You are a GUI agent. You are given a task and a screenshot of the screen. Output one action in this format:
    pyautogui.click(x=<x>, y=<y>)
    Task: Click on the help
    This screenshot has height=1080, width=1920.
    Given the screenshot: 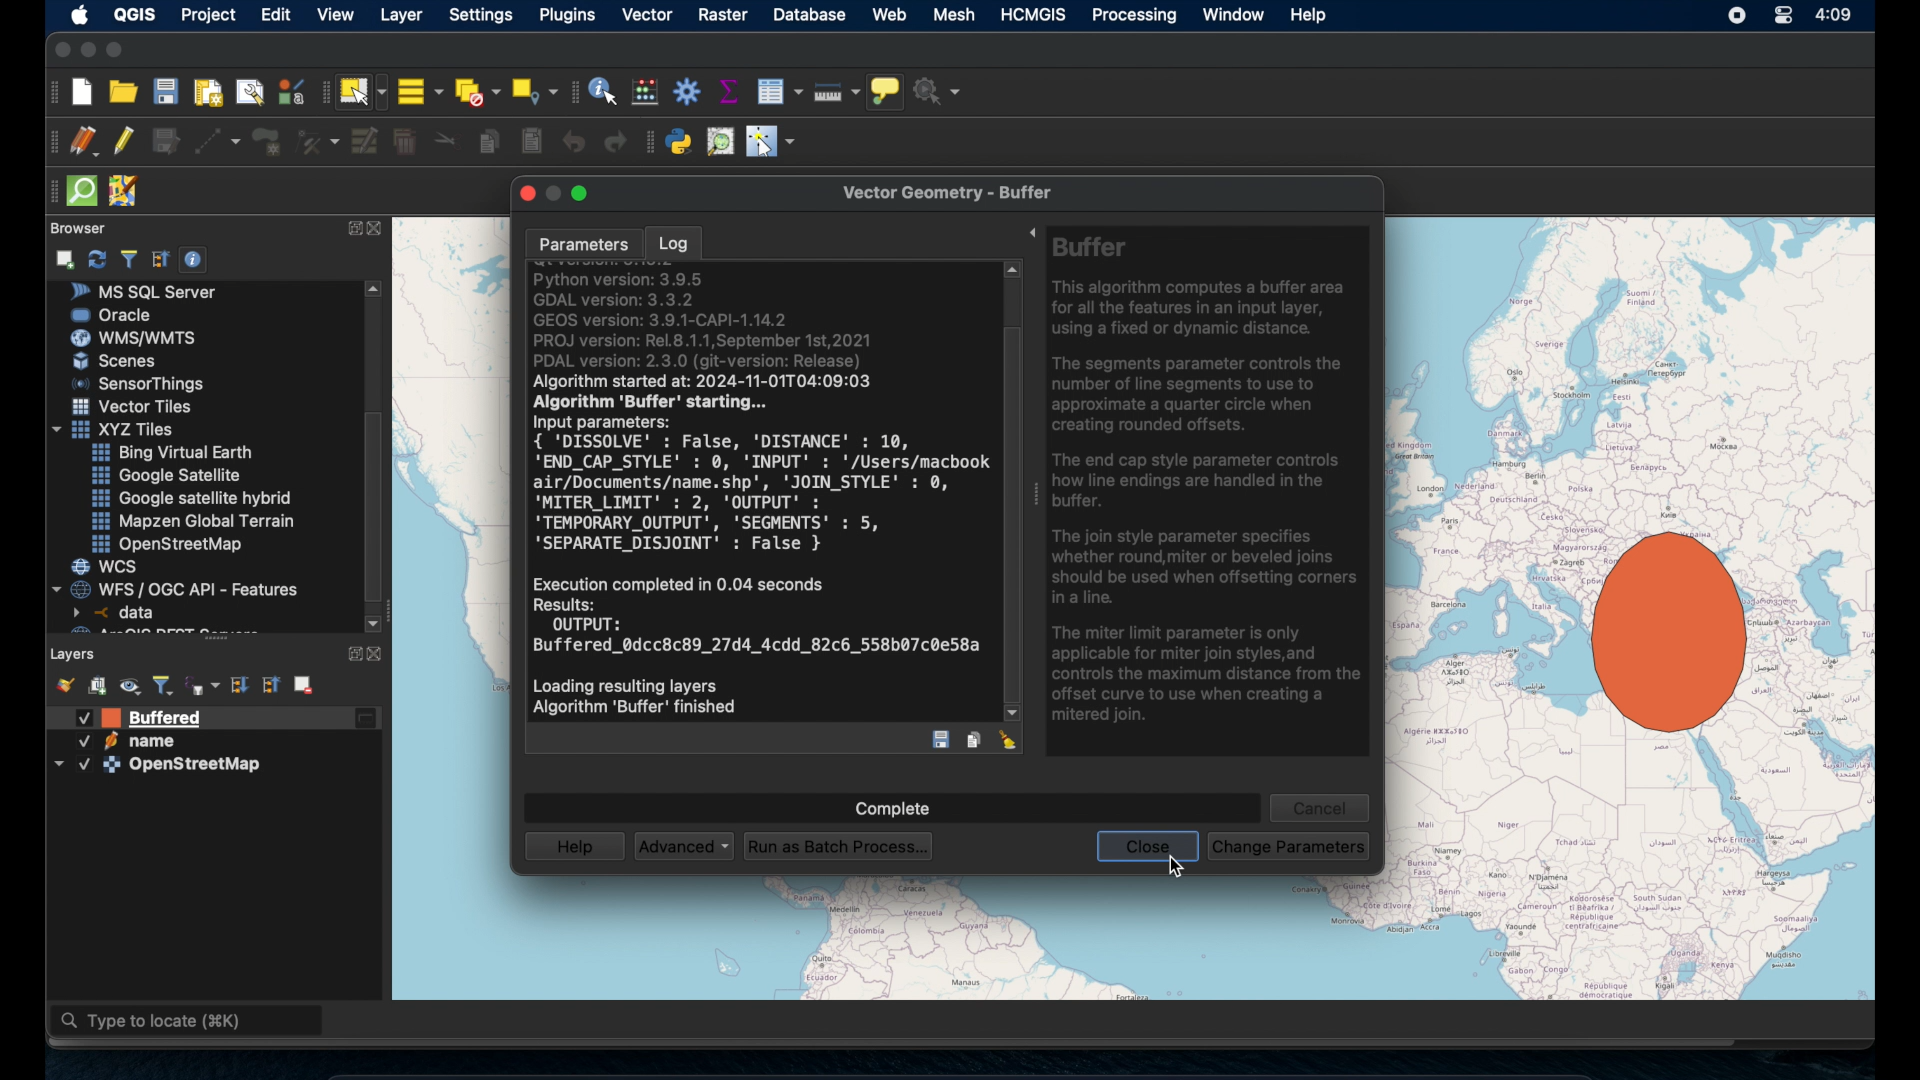 What is the action you would take?
    pyautogui.click(x=573, y=847)
    